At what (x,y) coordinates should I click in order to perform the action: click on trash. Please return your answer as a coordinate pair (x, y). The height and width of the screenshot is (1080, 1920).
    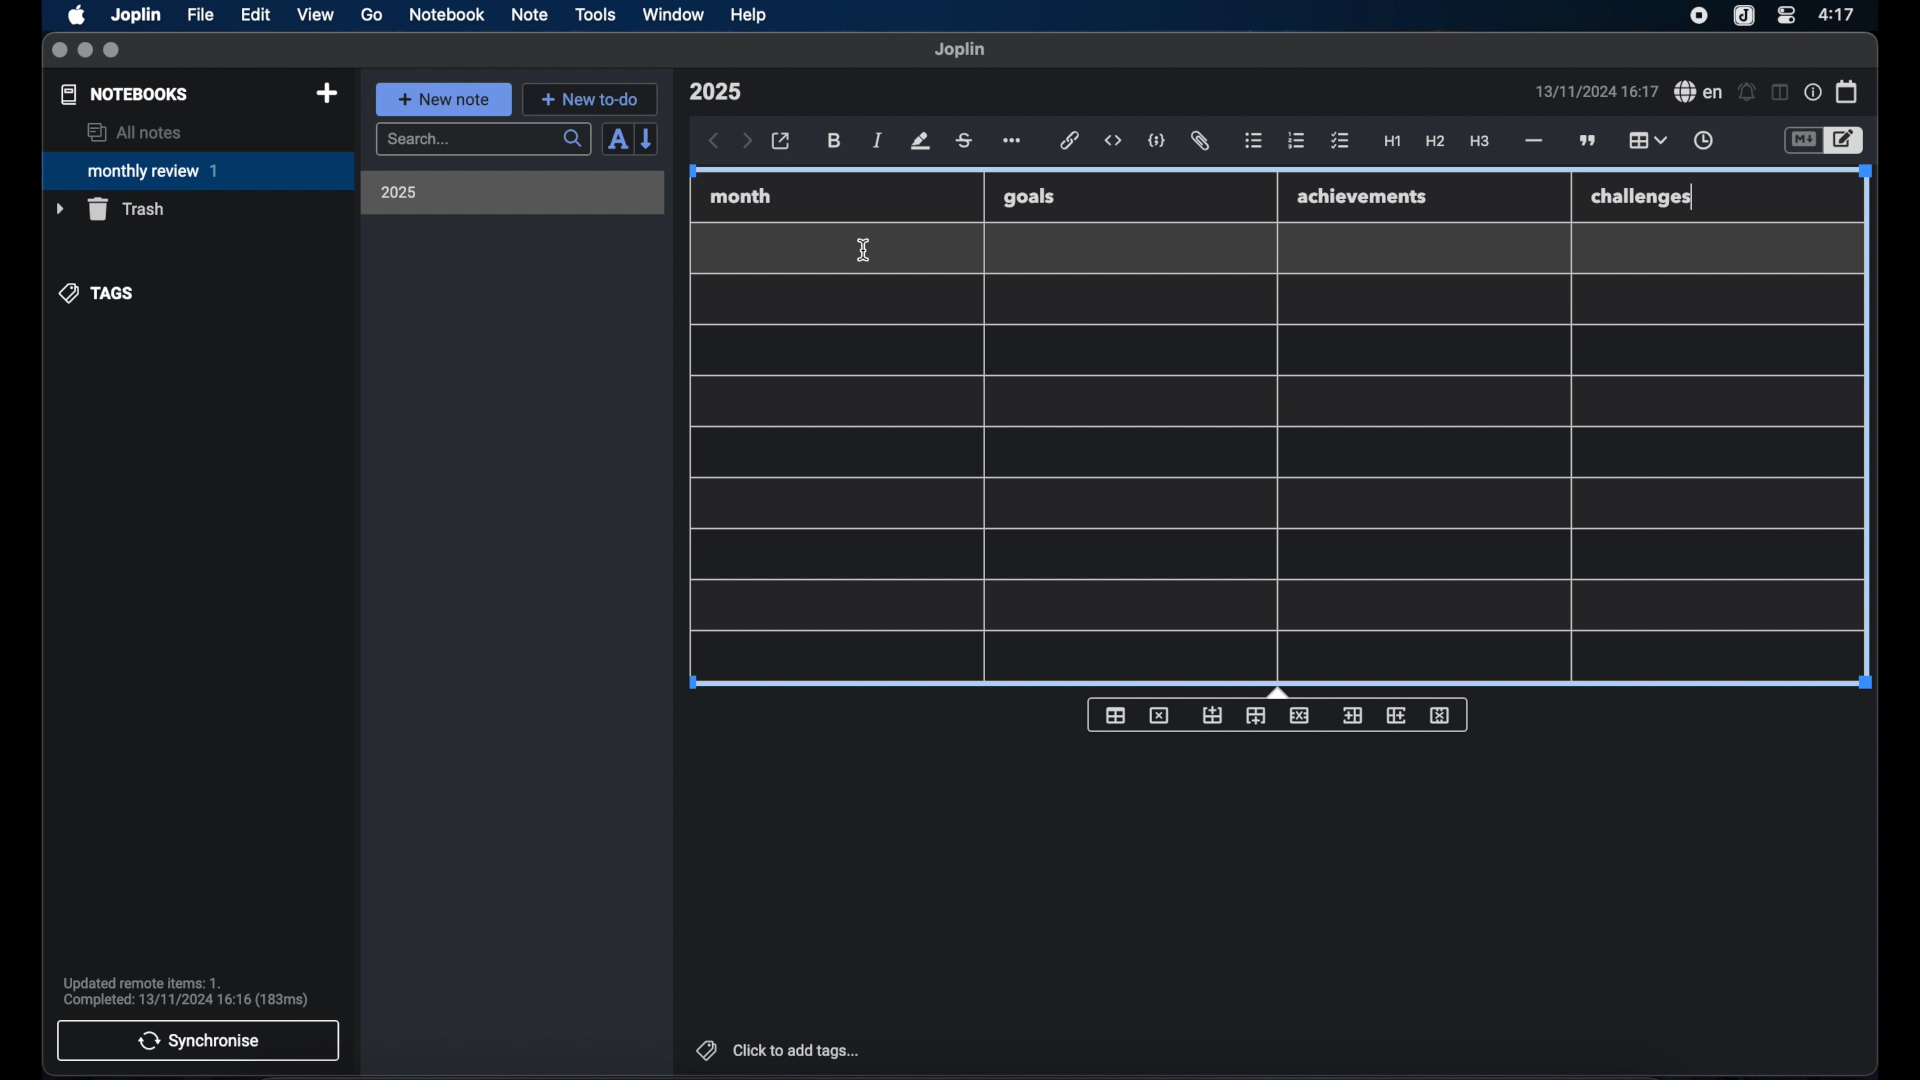
    Looking at the image, I should click on (110, 209).